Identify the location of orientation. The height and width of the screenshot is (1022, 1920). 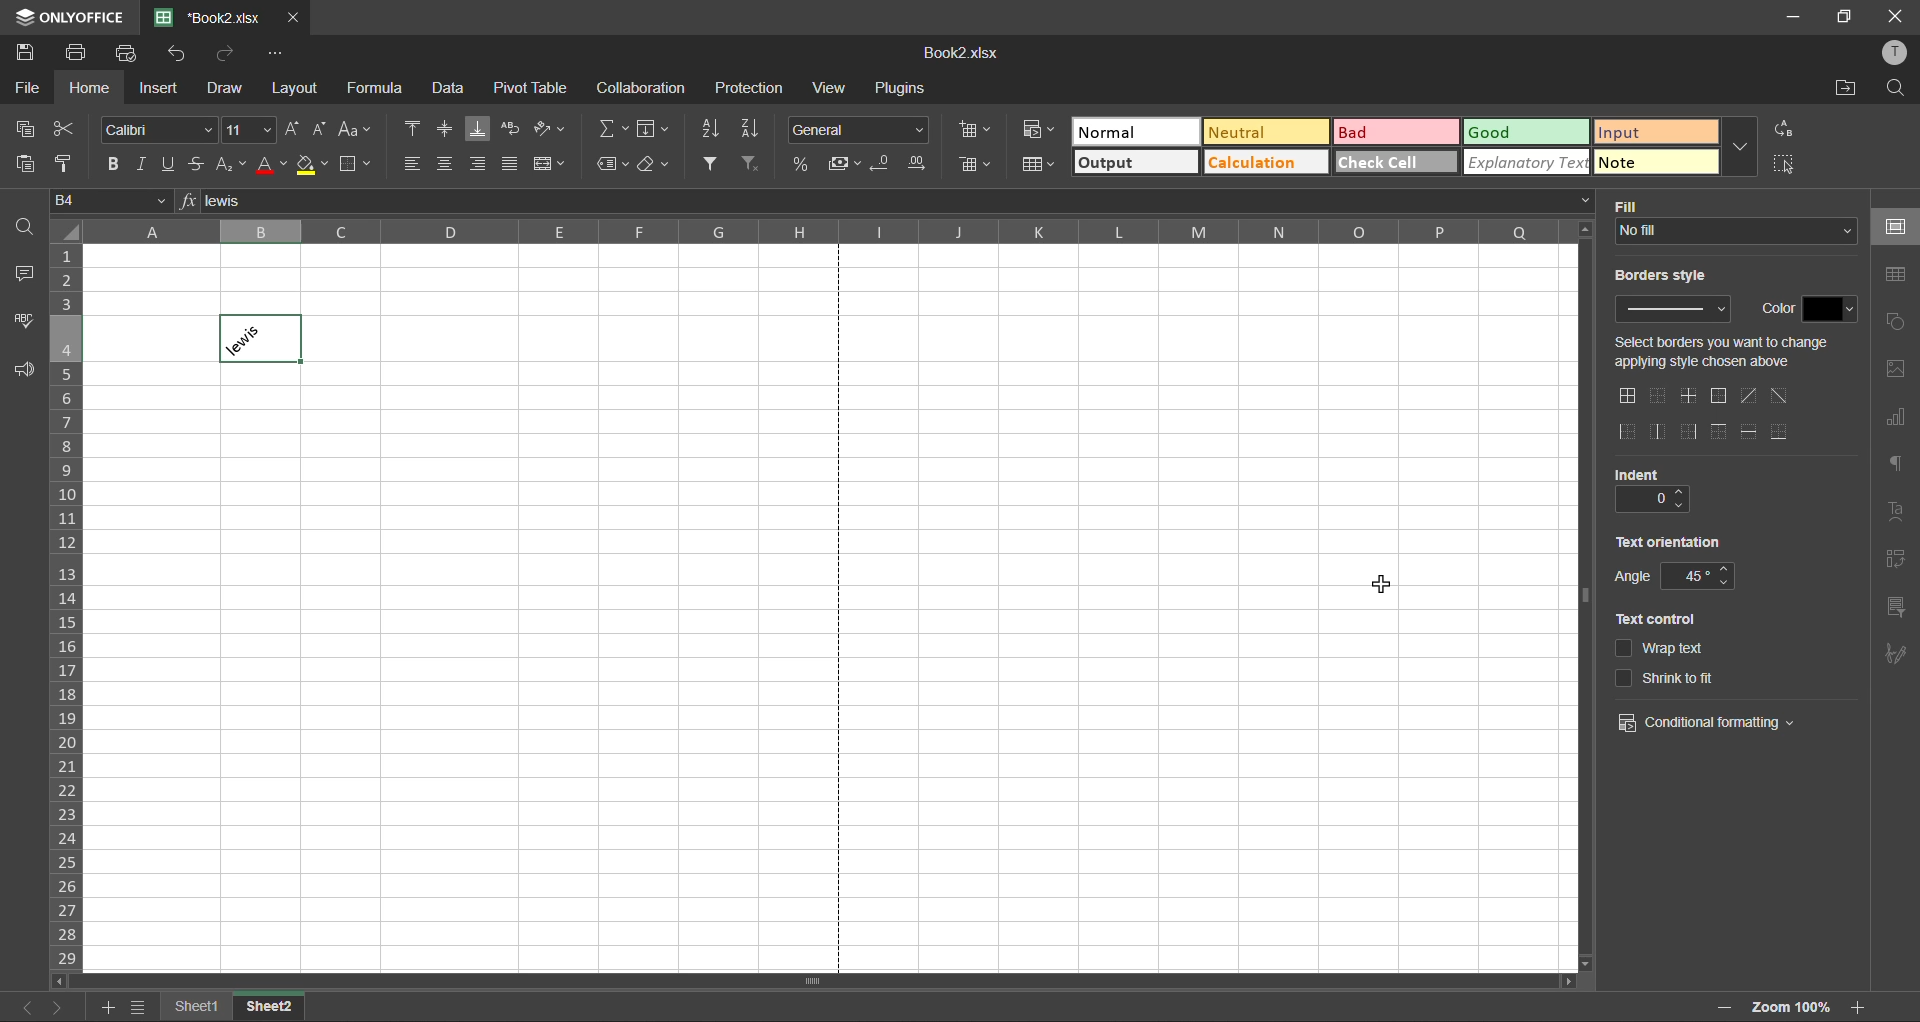
(549, 127).